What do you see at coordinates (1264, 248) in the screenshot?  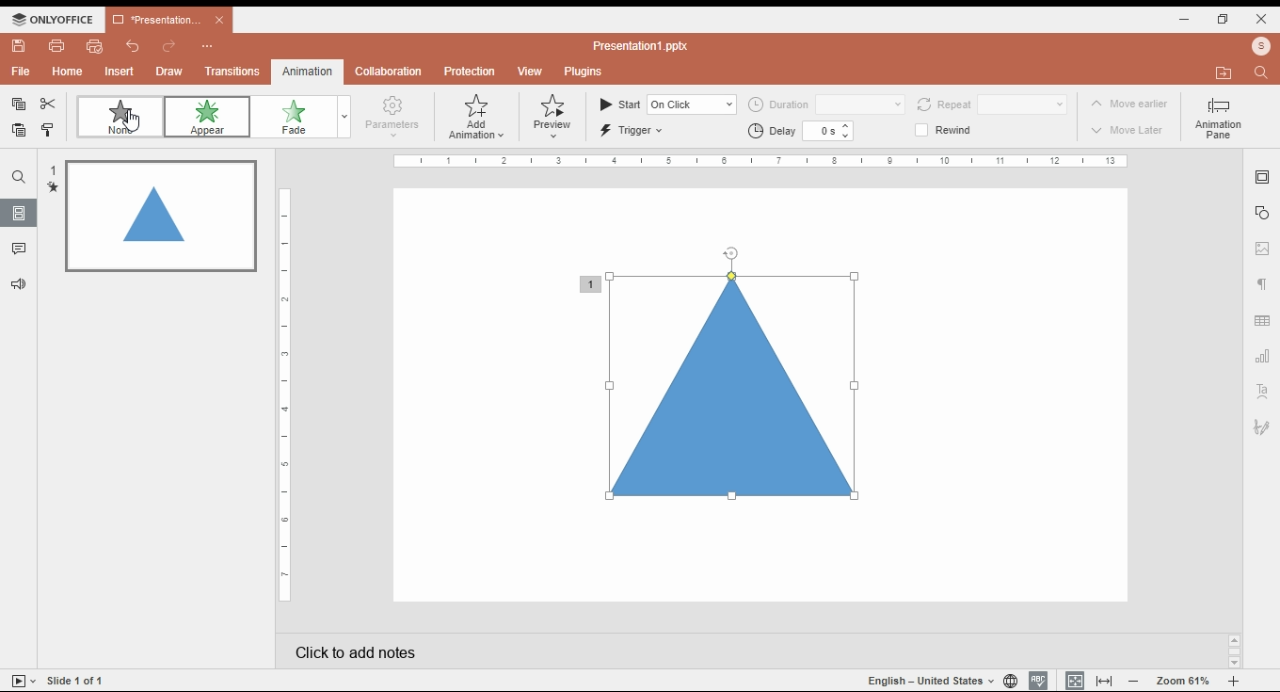 I see `image settings` at bounding box center [1264, 248].